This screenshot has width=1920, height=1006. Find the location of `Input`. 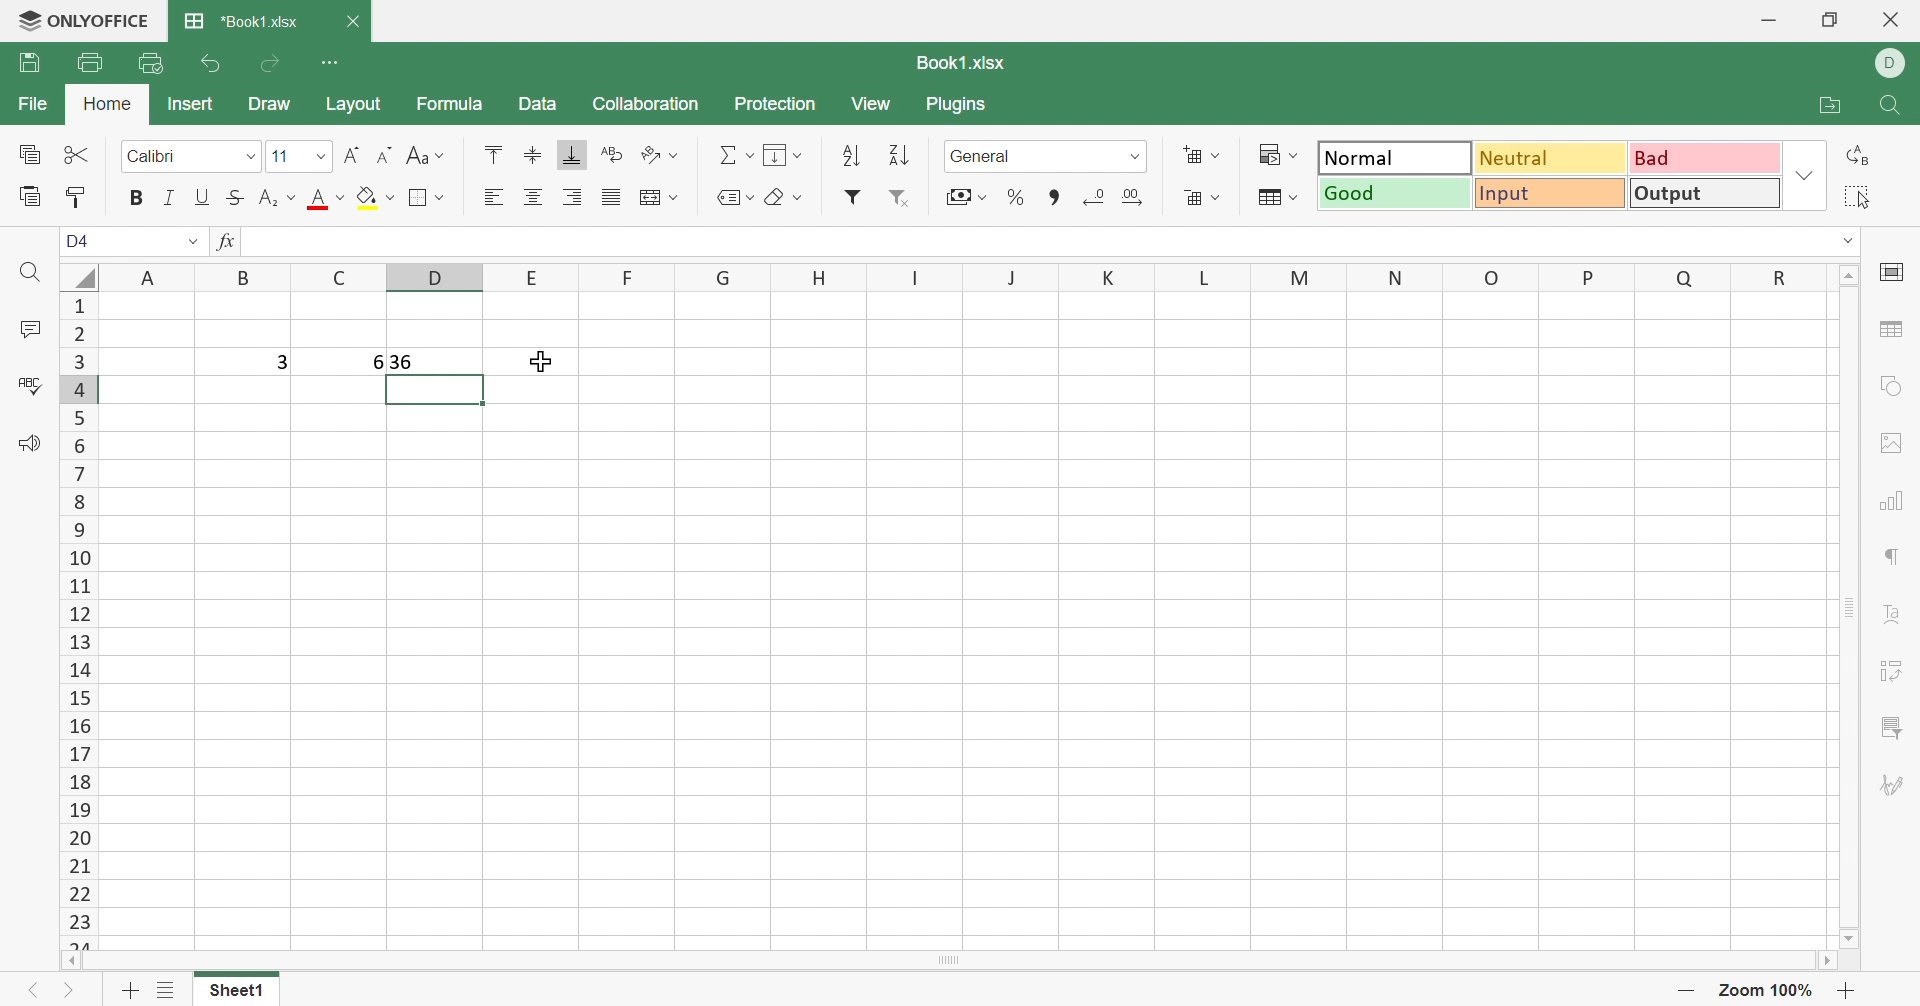

Input is located at coordinates (1549, 192).